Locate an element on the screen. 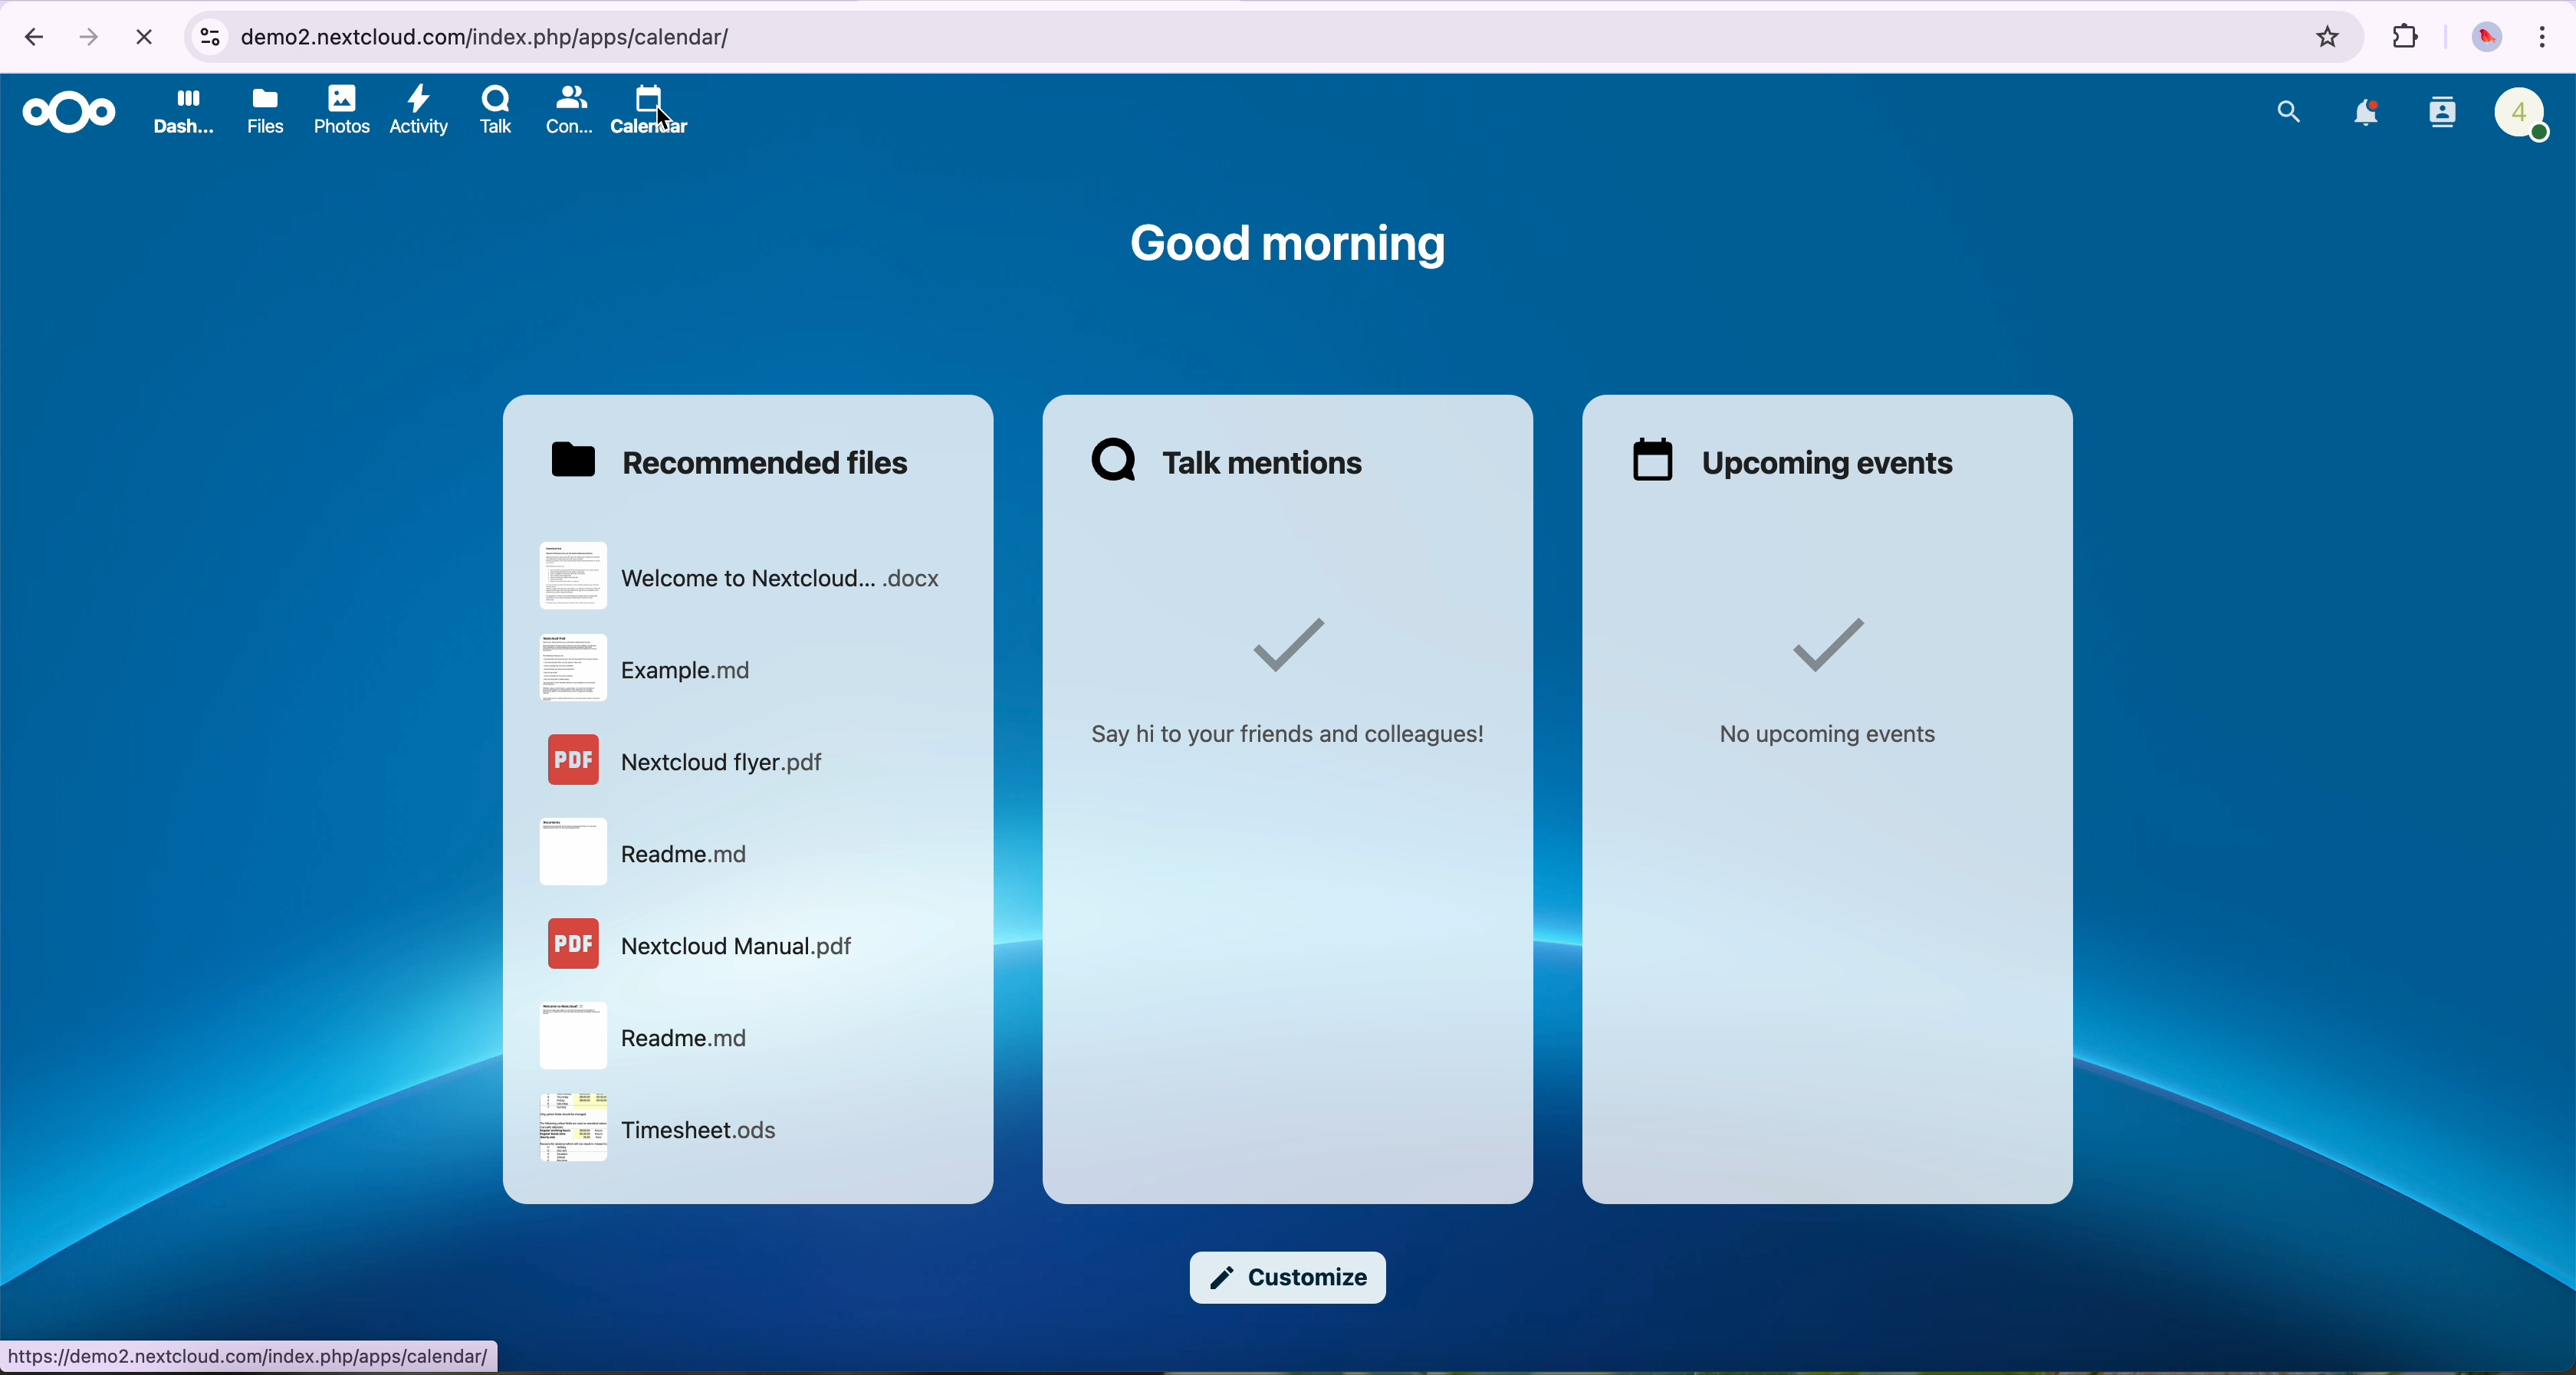 The width and height of the screenshot is (2576, 1375). search is located at coordinates (2291, 111).